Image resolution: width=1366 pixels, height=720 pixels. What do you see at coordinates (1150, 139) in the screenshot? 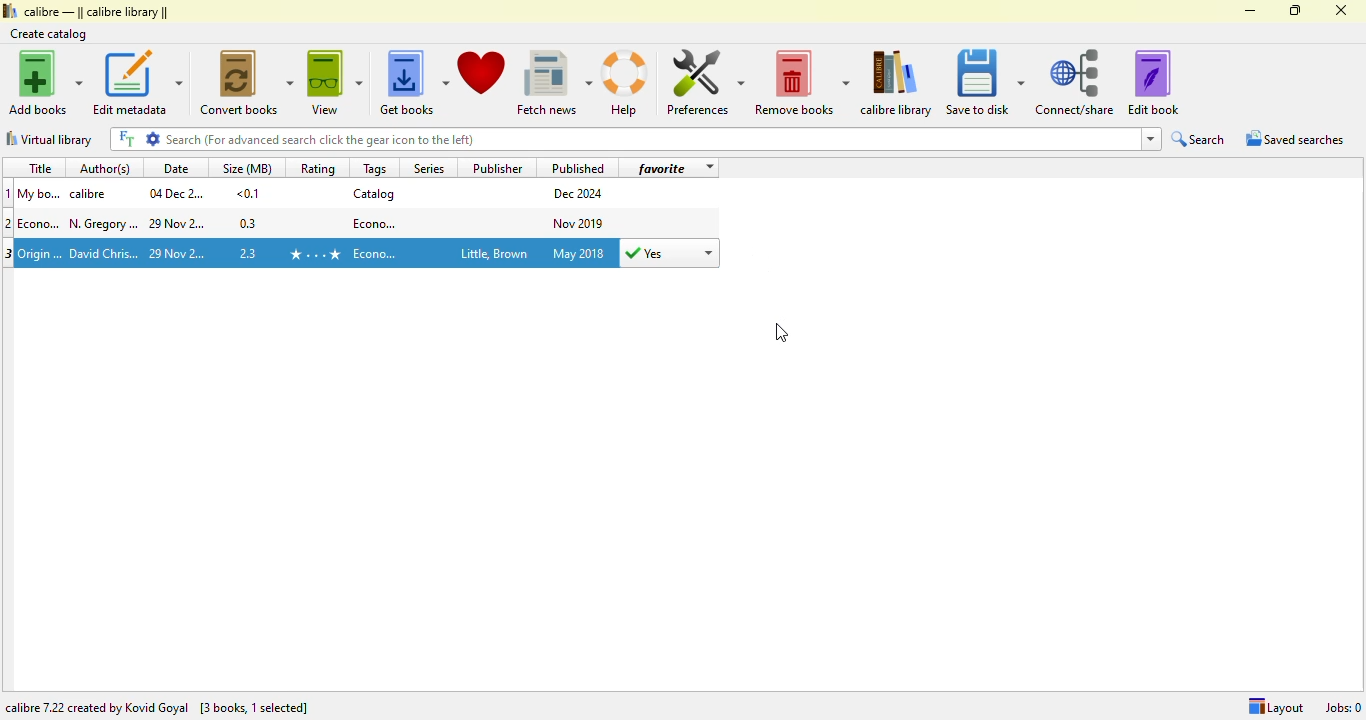
I see `dropdown` at bounding box center [1150, 139].